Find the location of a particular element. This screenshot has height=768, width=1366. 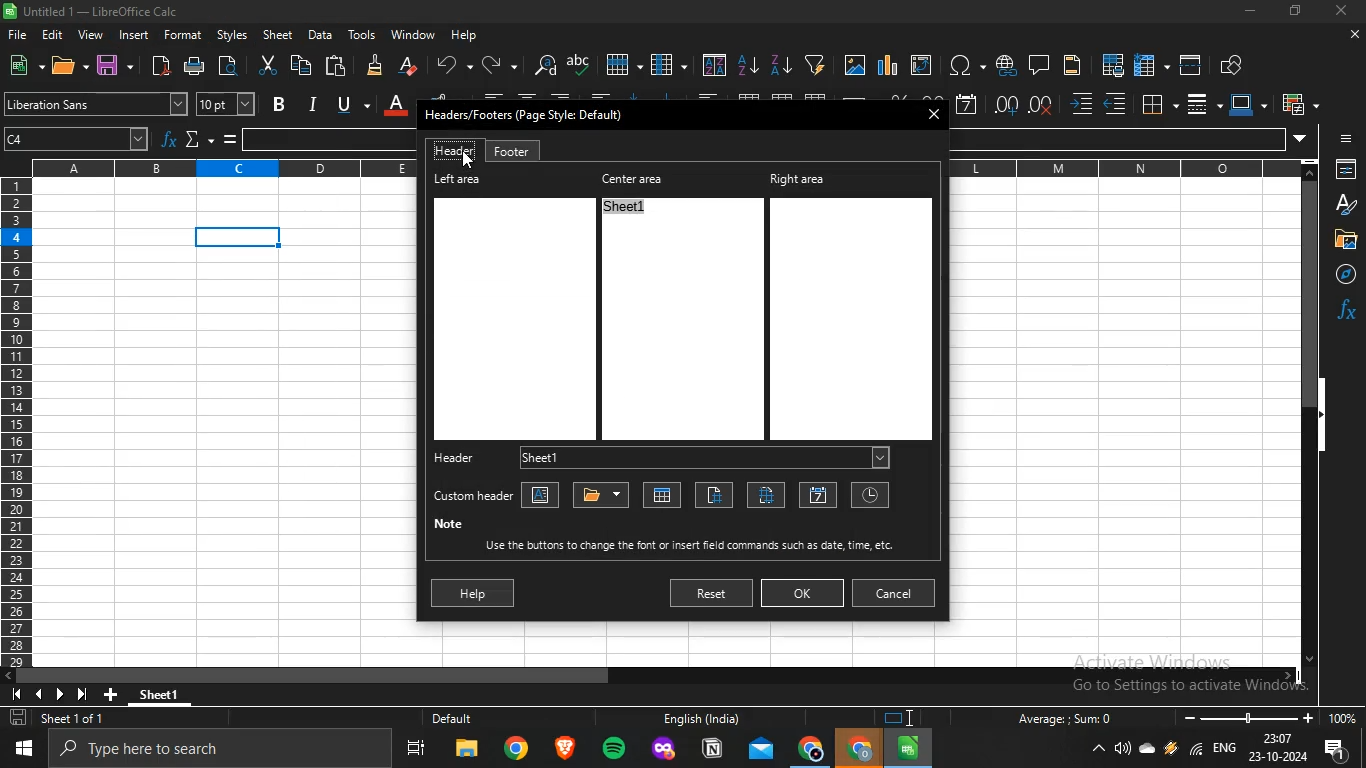

file explorer is located at coordinates (467, 752).